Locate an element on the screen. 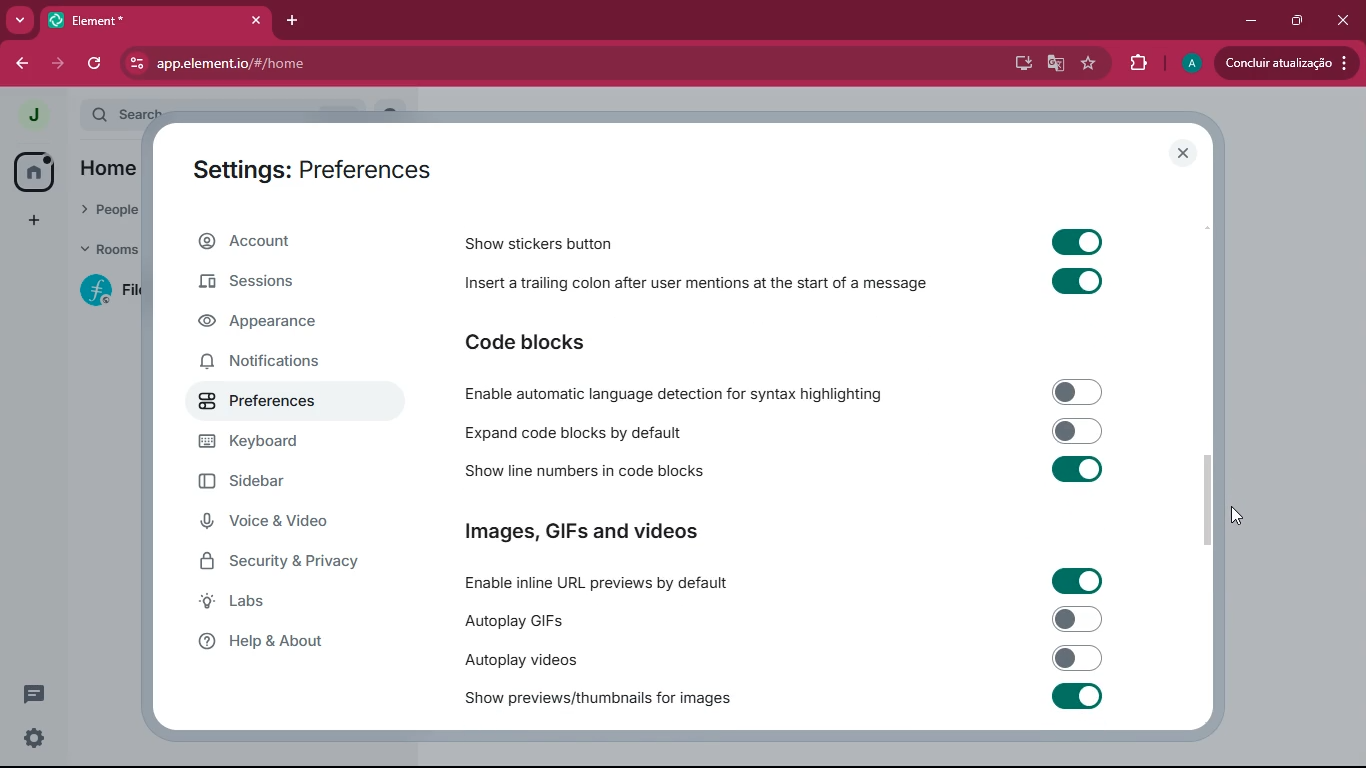 The image size is (1366, 768). restore down is located at coordinates (1295, 20).